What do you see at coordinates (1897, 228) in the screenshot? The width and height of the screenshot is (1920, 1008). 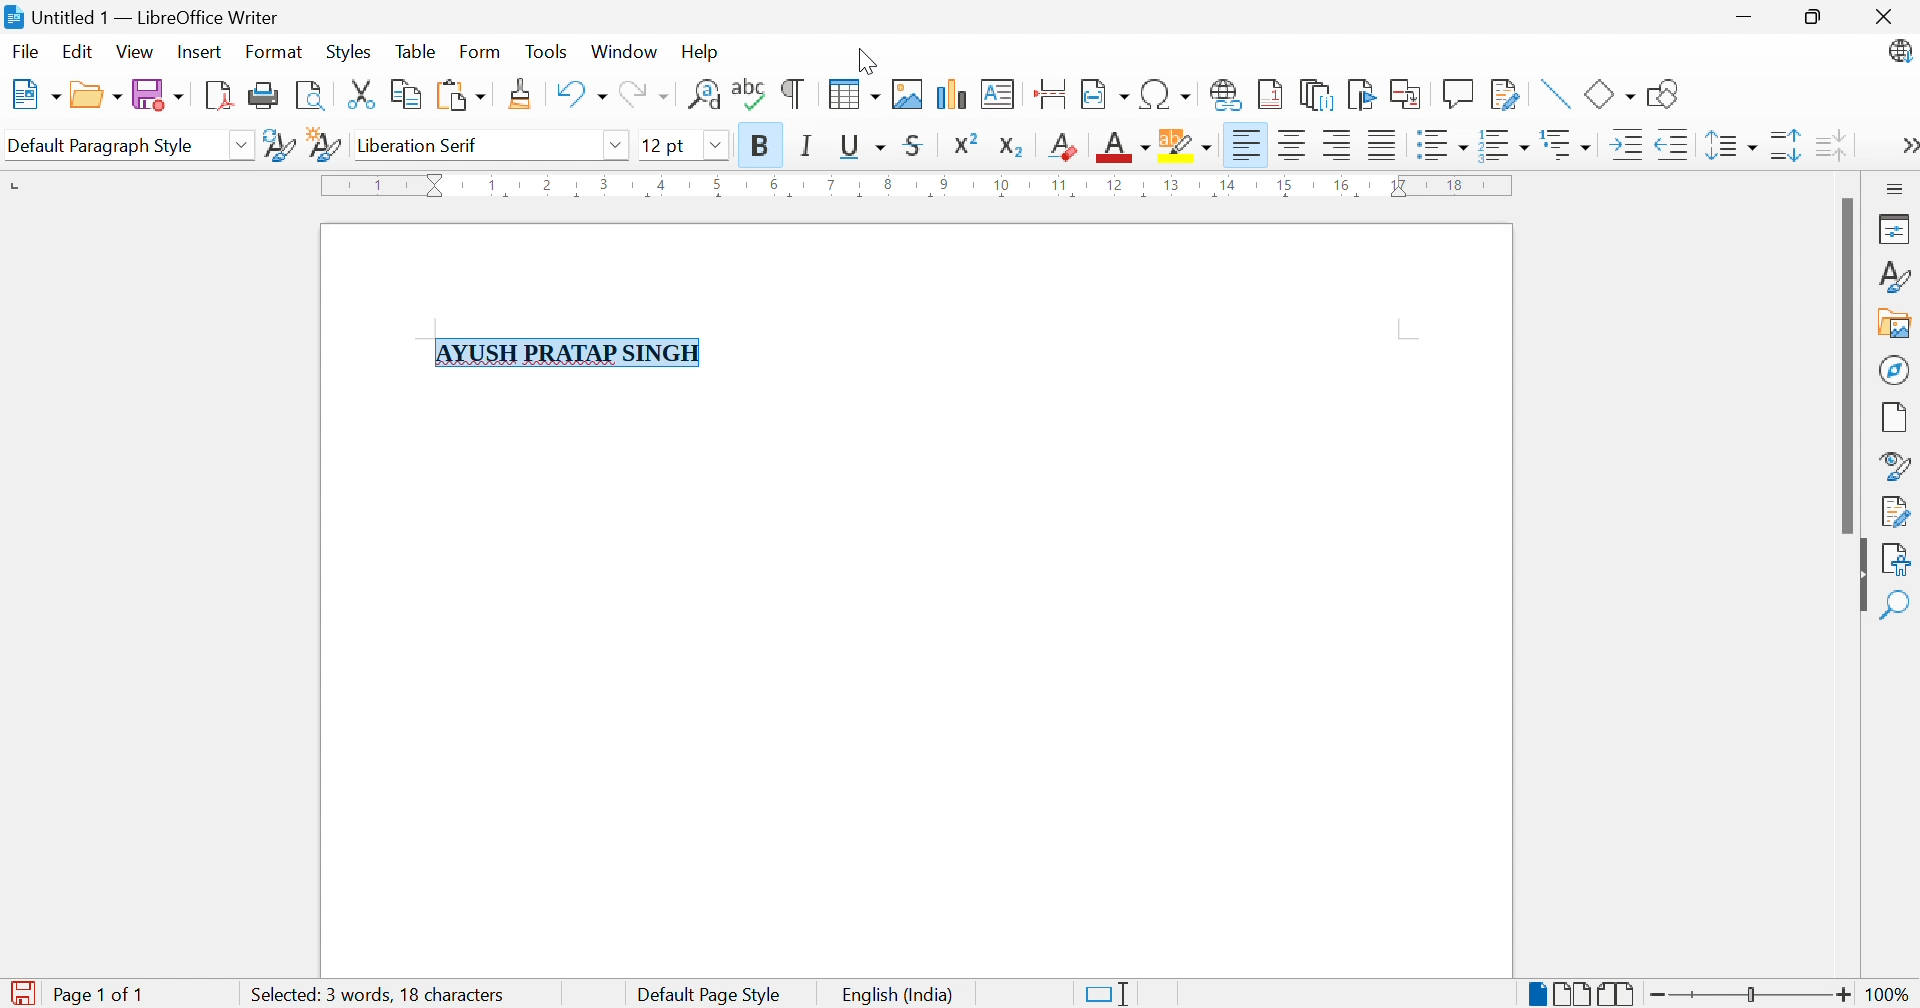 I see `Properties` at bounding box center [1897, 228].